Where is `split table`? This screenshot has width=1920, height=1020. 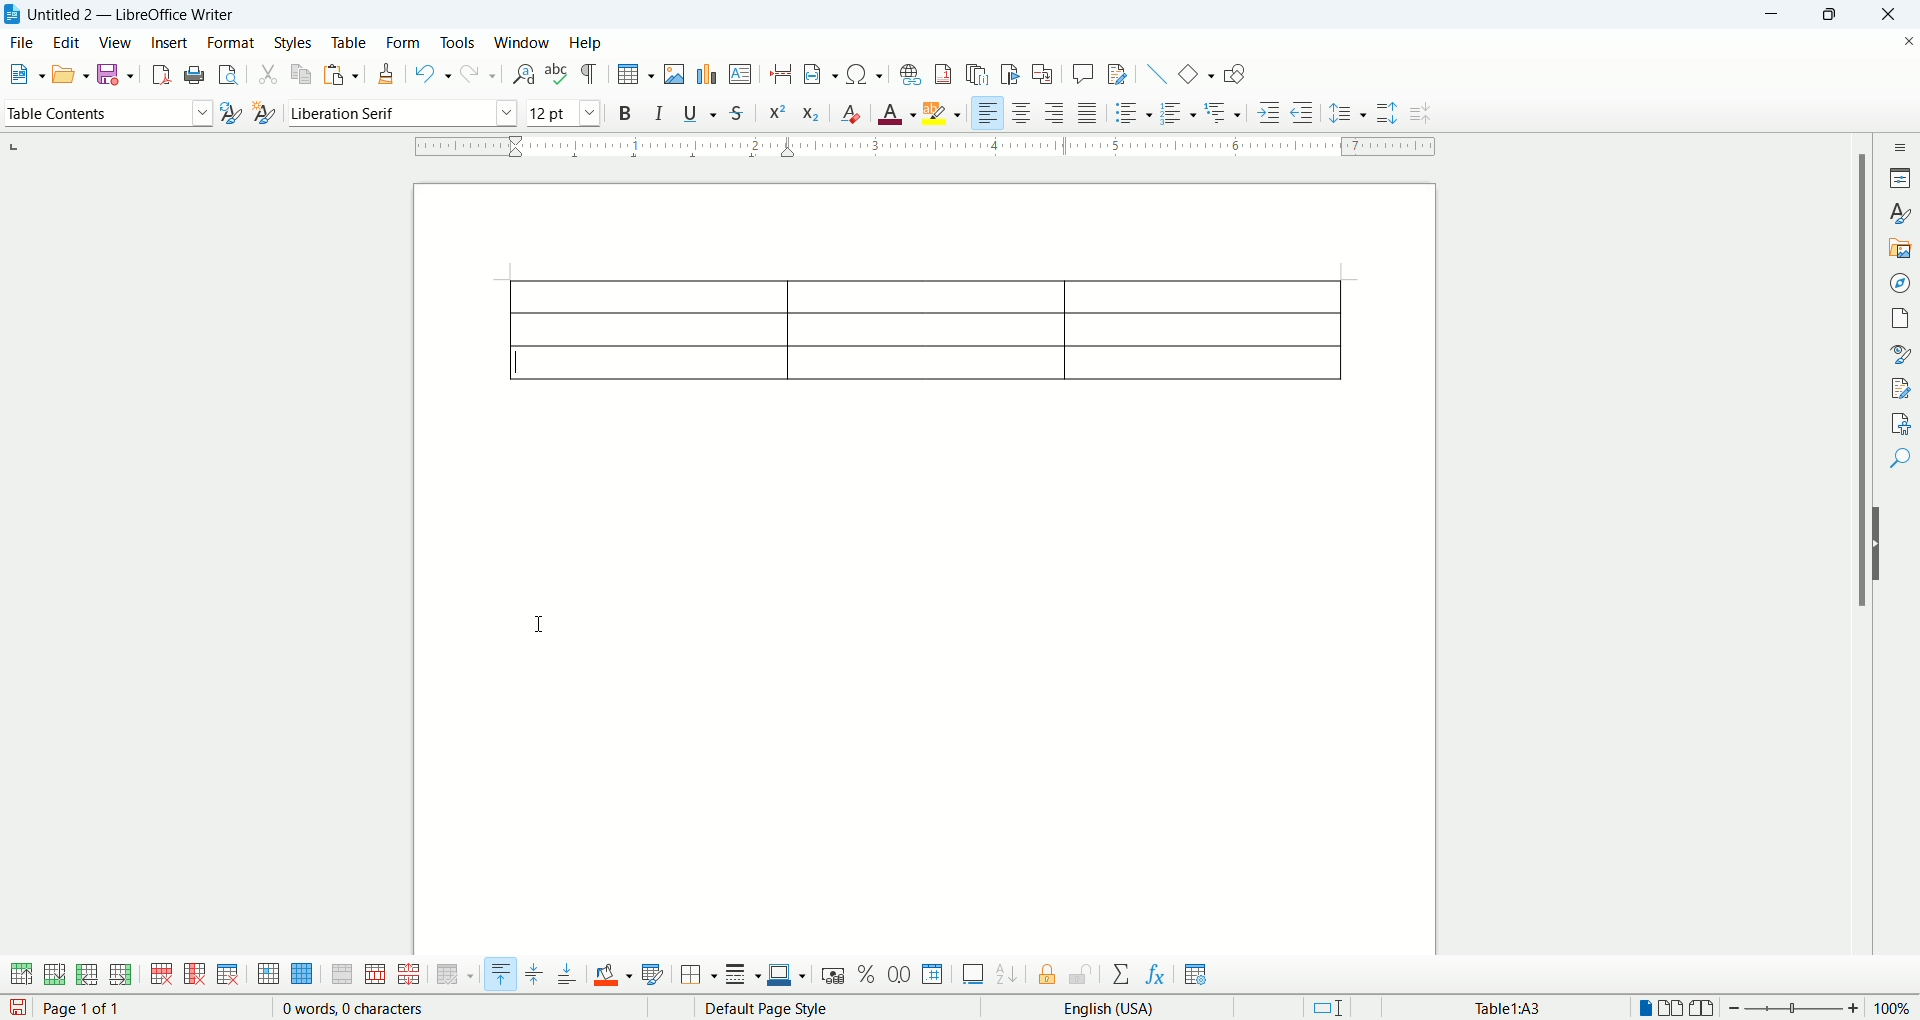
split table is located at coordinates (408, 975).